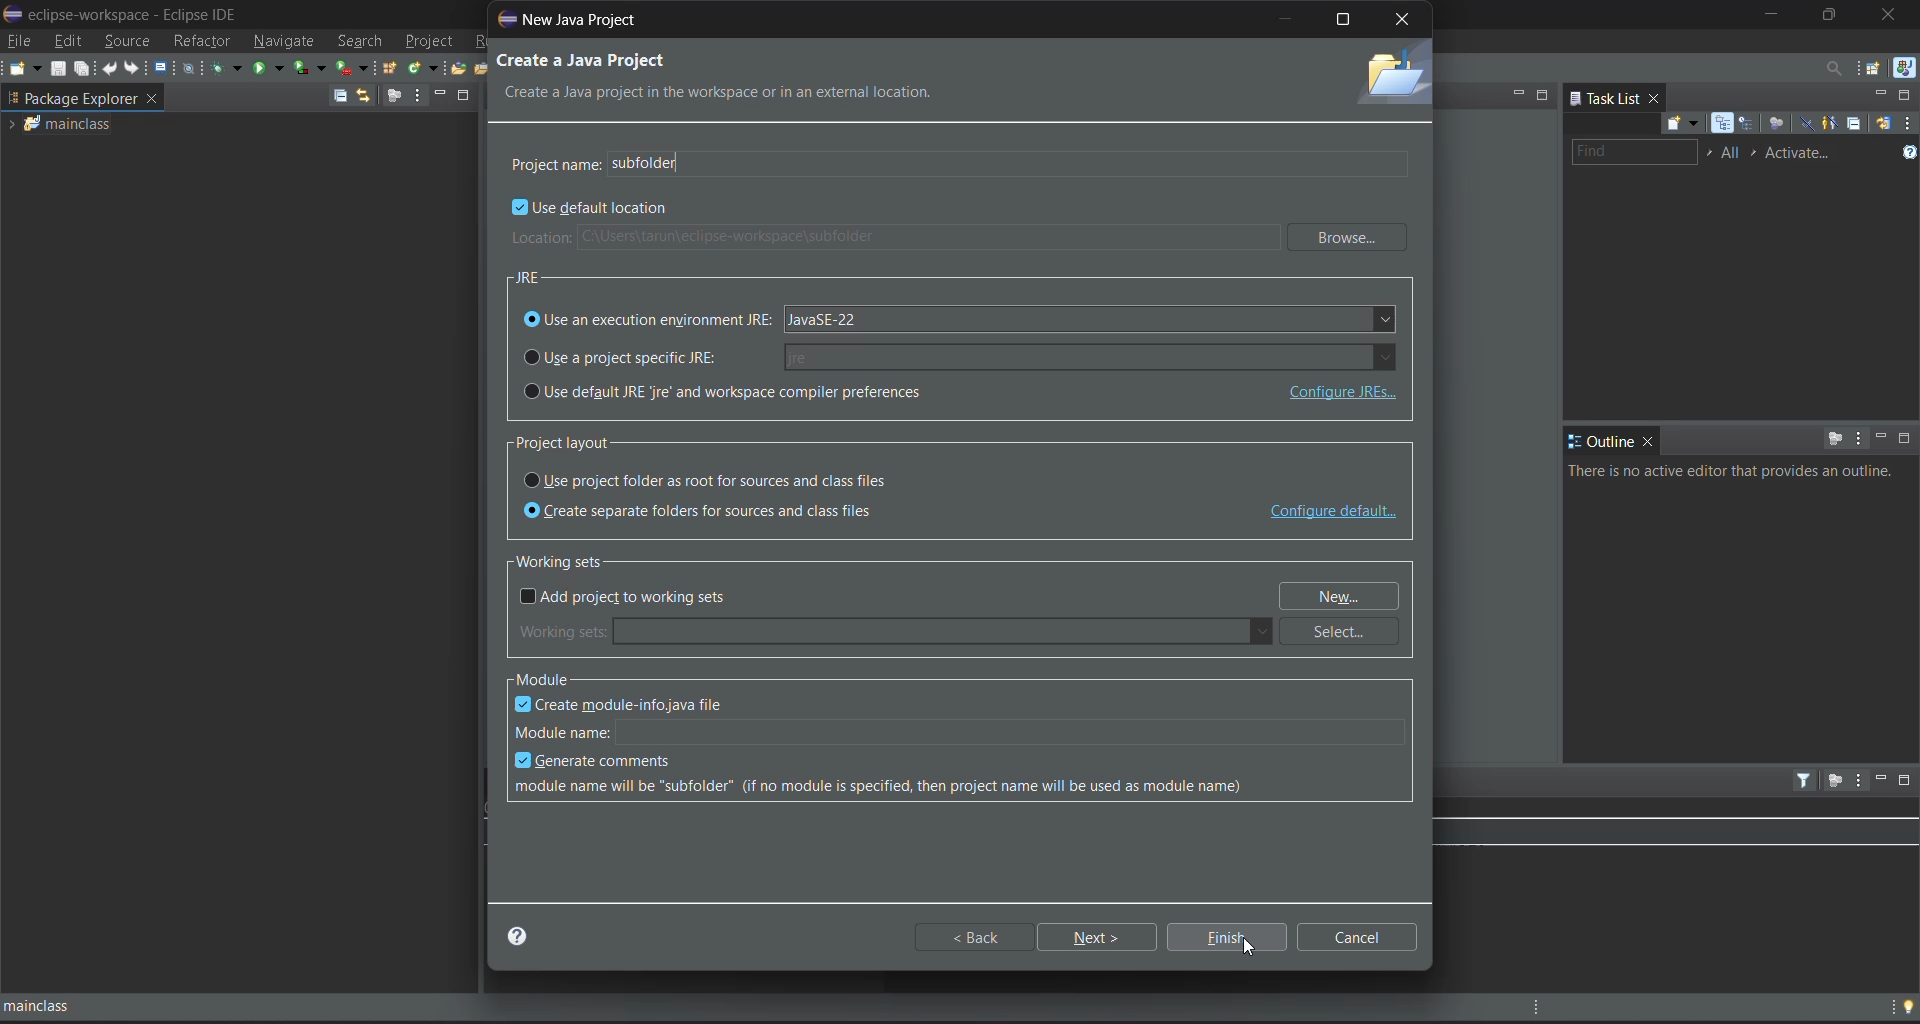  Describe the element at coordinates (70, 40) in the screenshot. I see `edit` at that location.